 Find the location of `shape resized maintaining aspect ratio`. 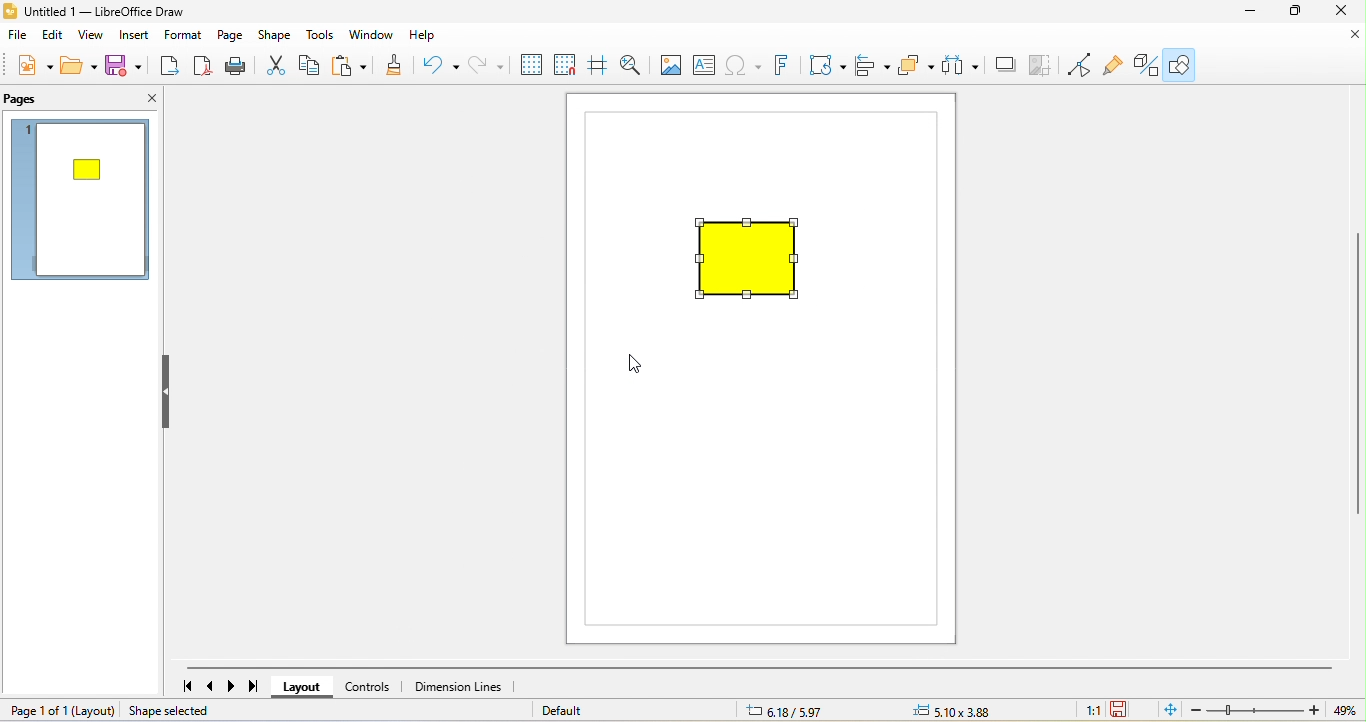

shape resized maintaining aspect ratio is located at coordinates (760, 264).